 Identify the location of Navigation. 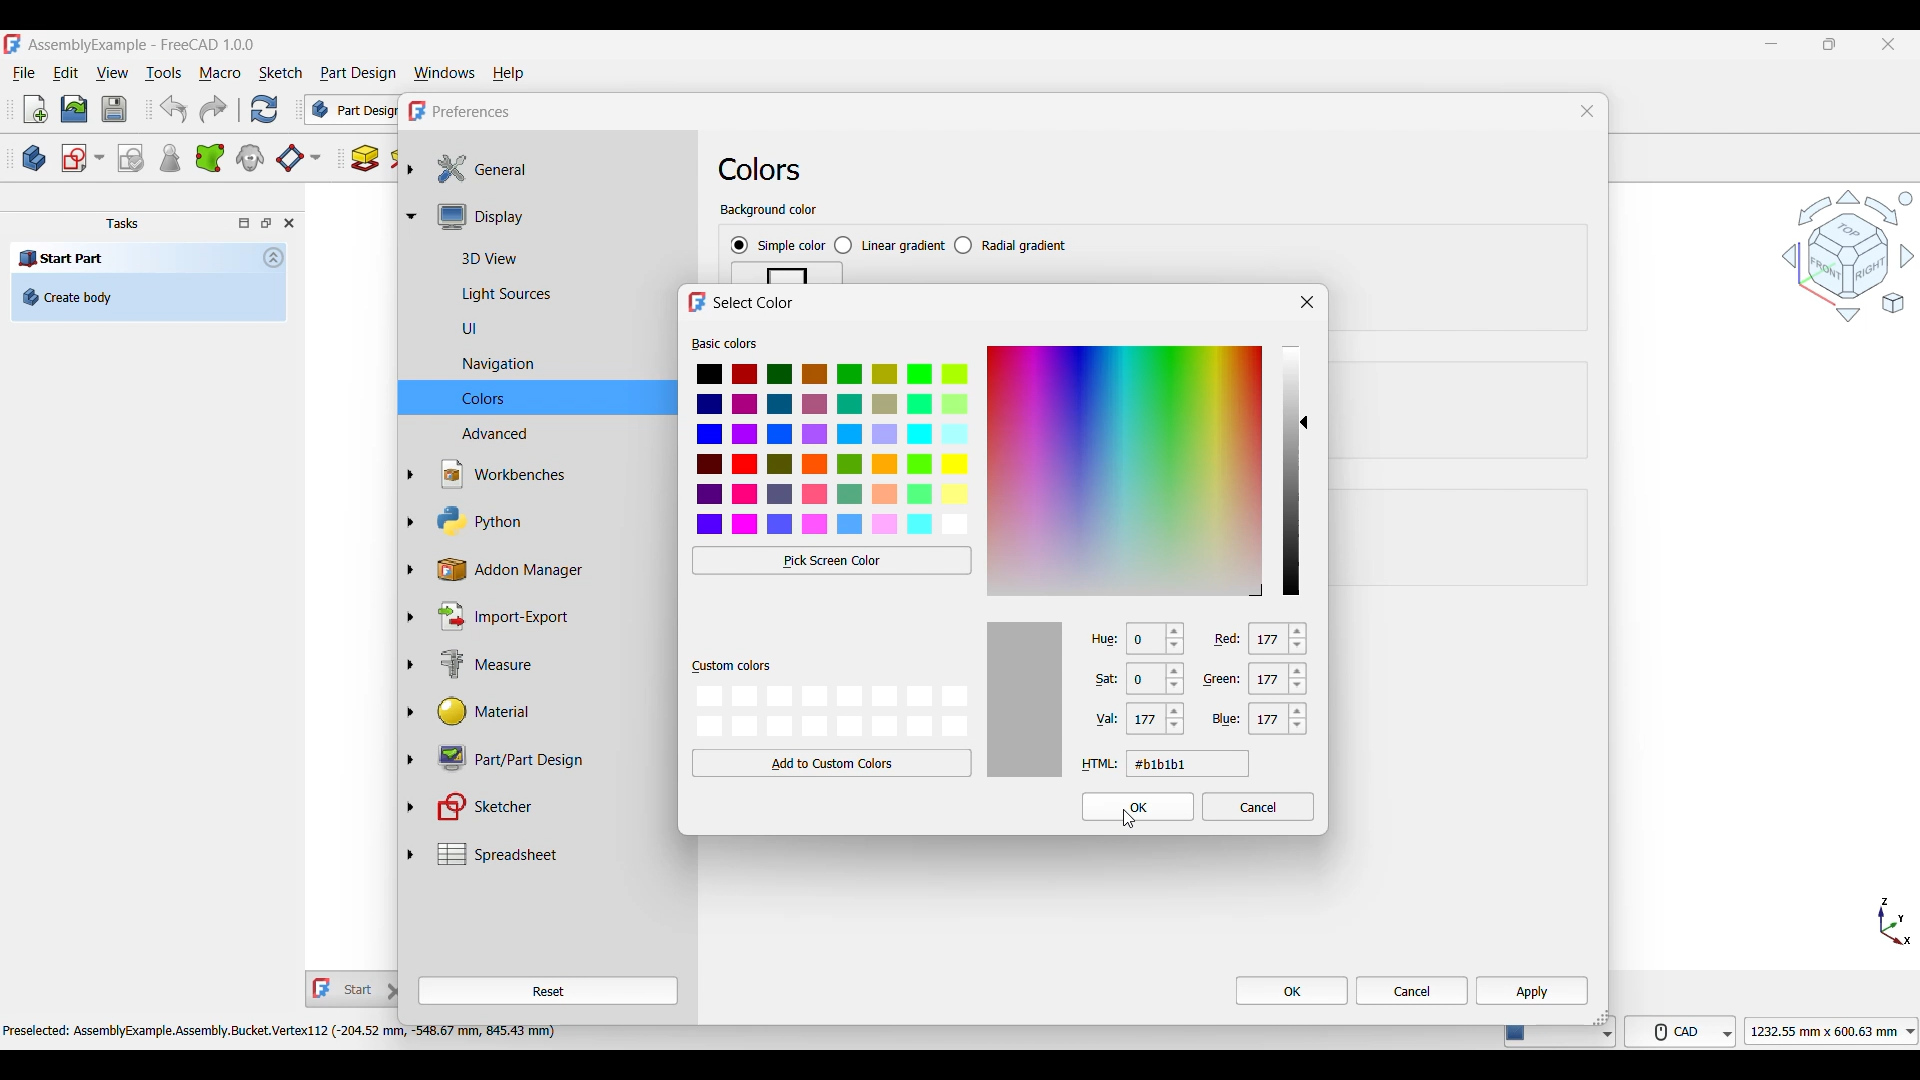
(1848, 255).